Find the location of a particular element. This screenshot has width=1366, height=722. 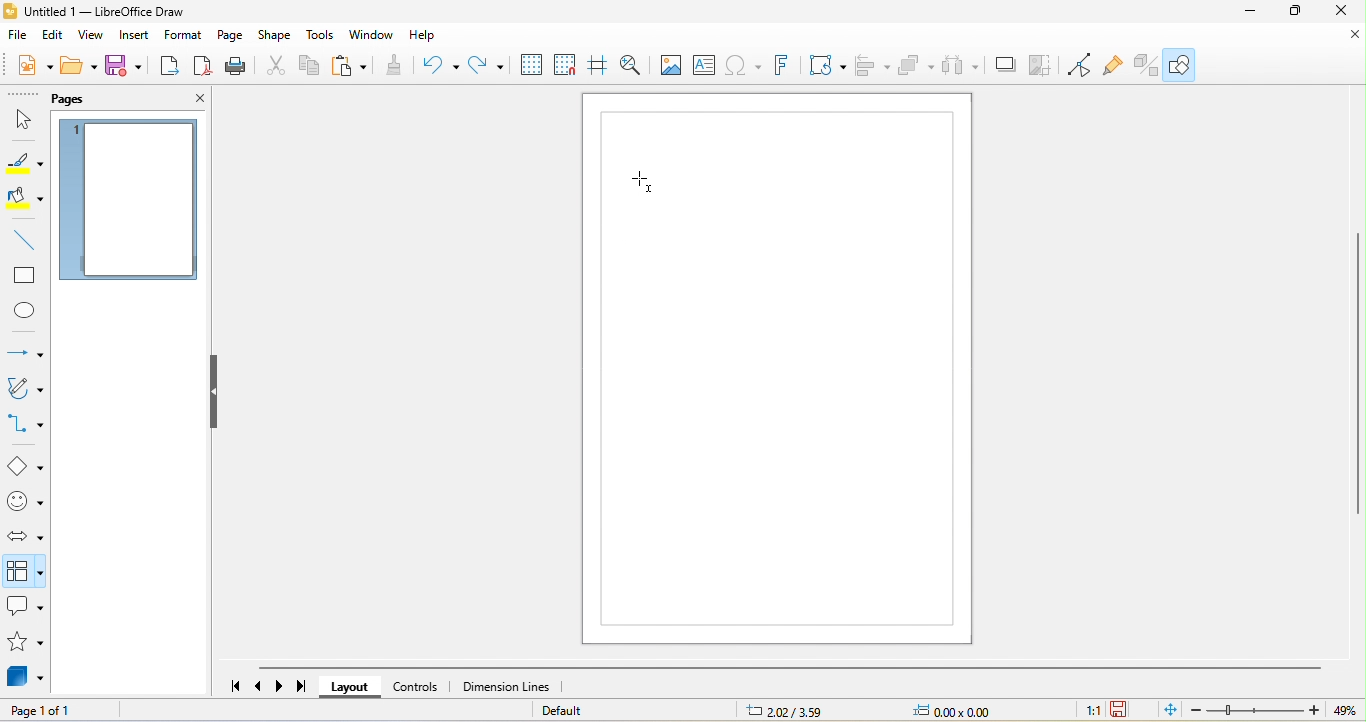

select option is located at coordinates (26, 570).